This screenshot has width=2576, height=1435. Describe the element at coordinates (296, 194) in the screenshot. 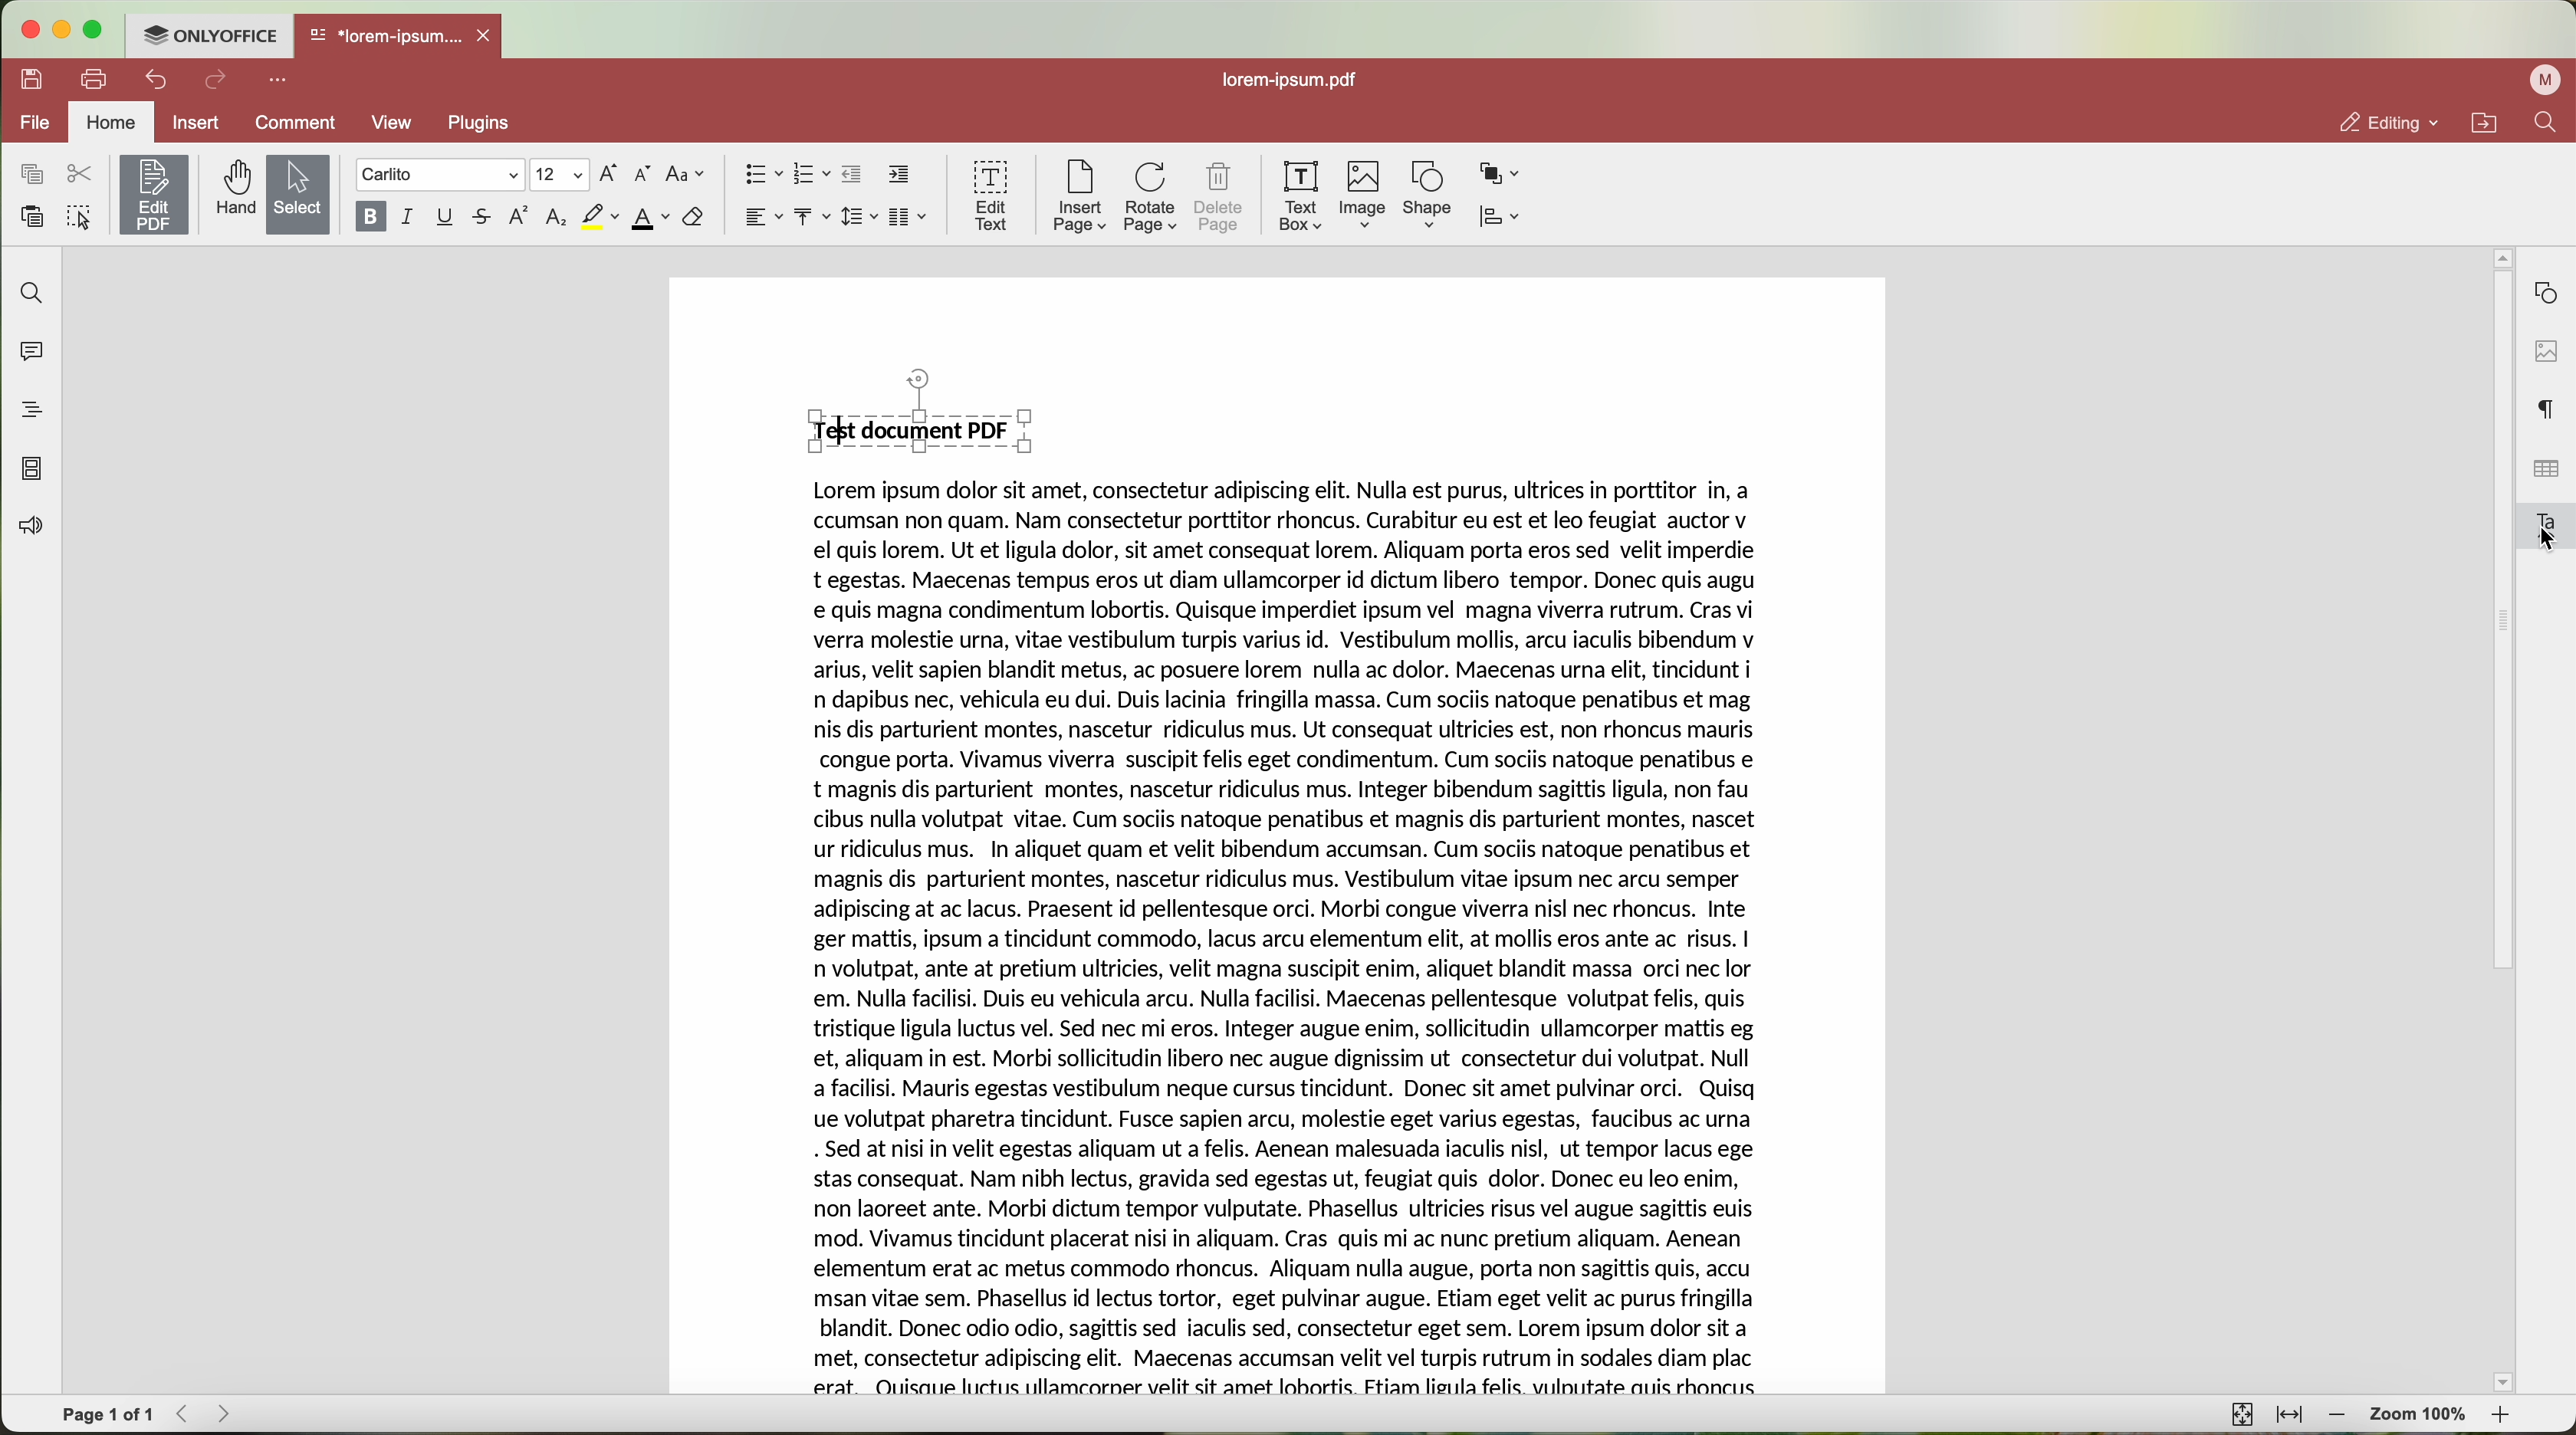

I see `select` at that location.